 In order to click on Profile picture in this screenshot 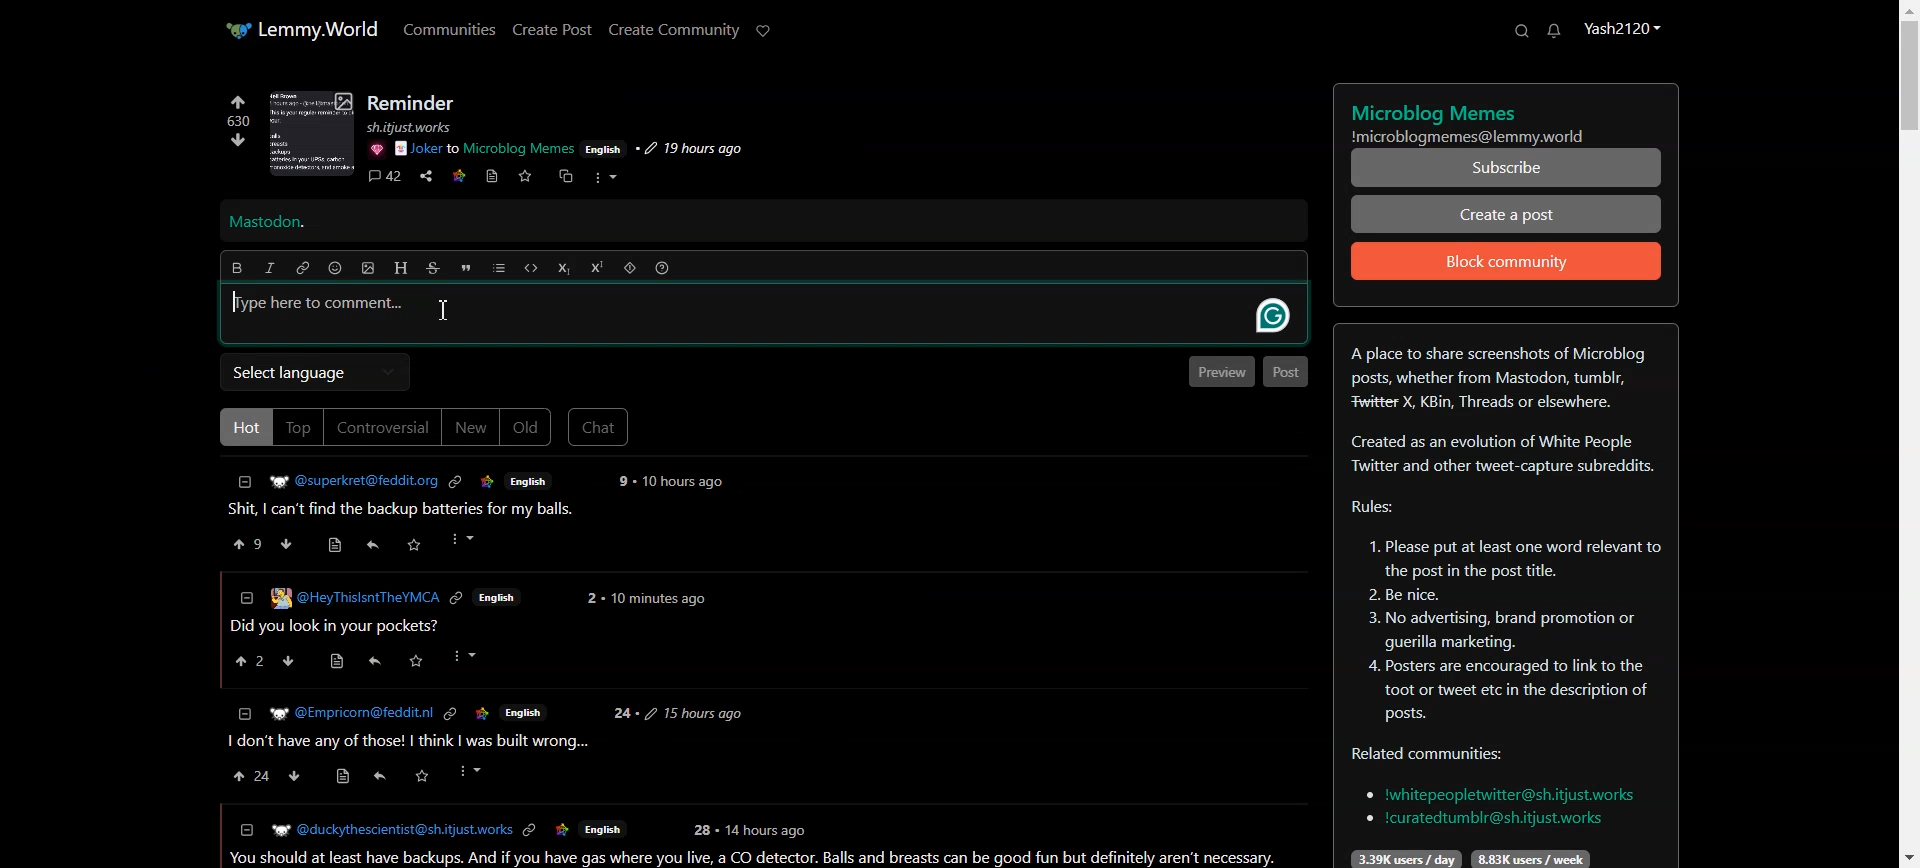, I will do `click(312, 133)`.